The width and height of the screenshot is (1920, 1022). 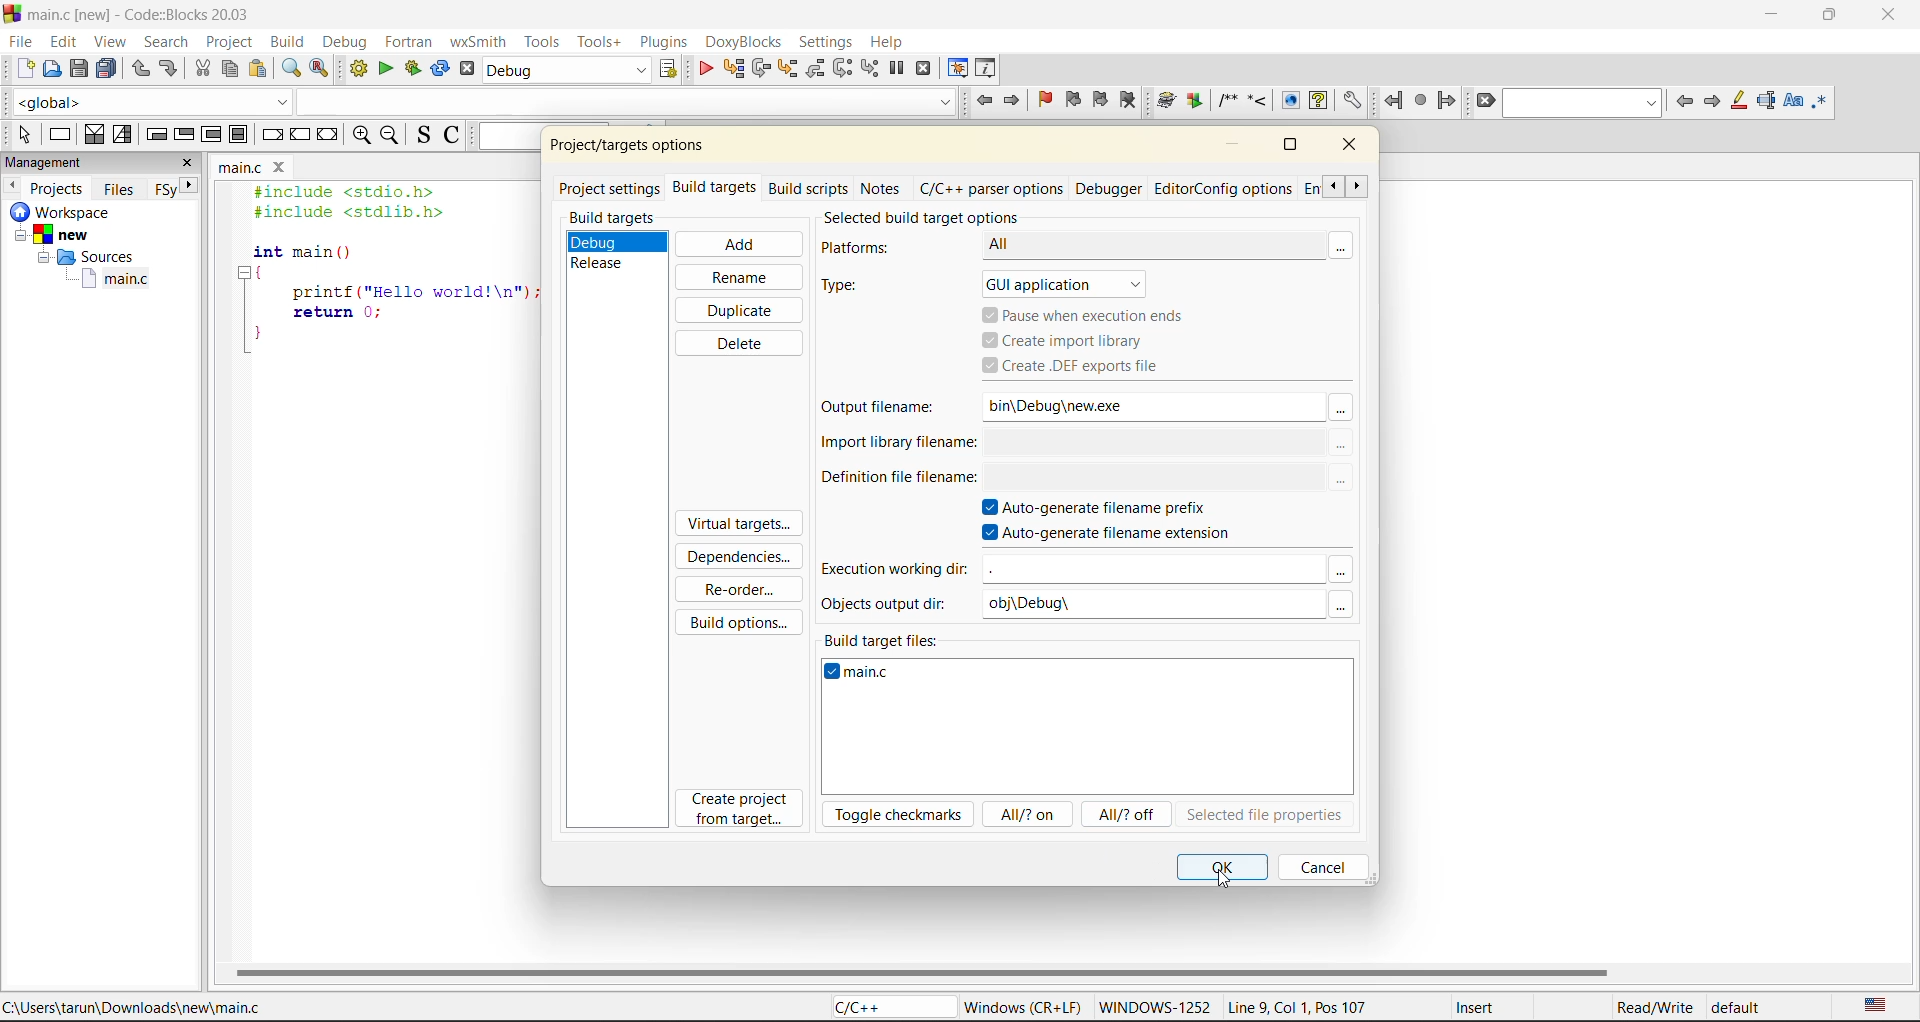 What do you see at coordinates (636, 146) in the screenshot?
I see `project/target  options` at bounding box center [636, 146].